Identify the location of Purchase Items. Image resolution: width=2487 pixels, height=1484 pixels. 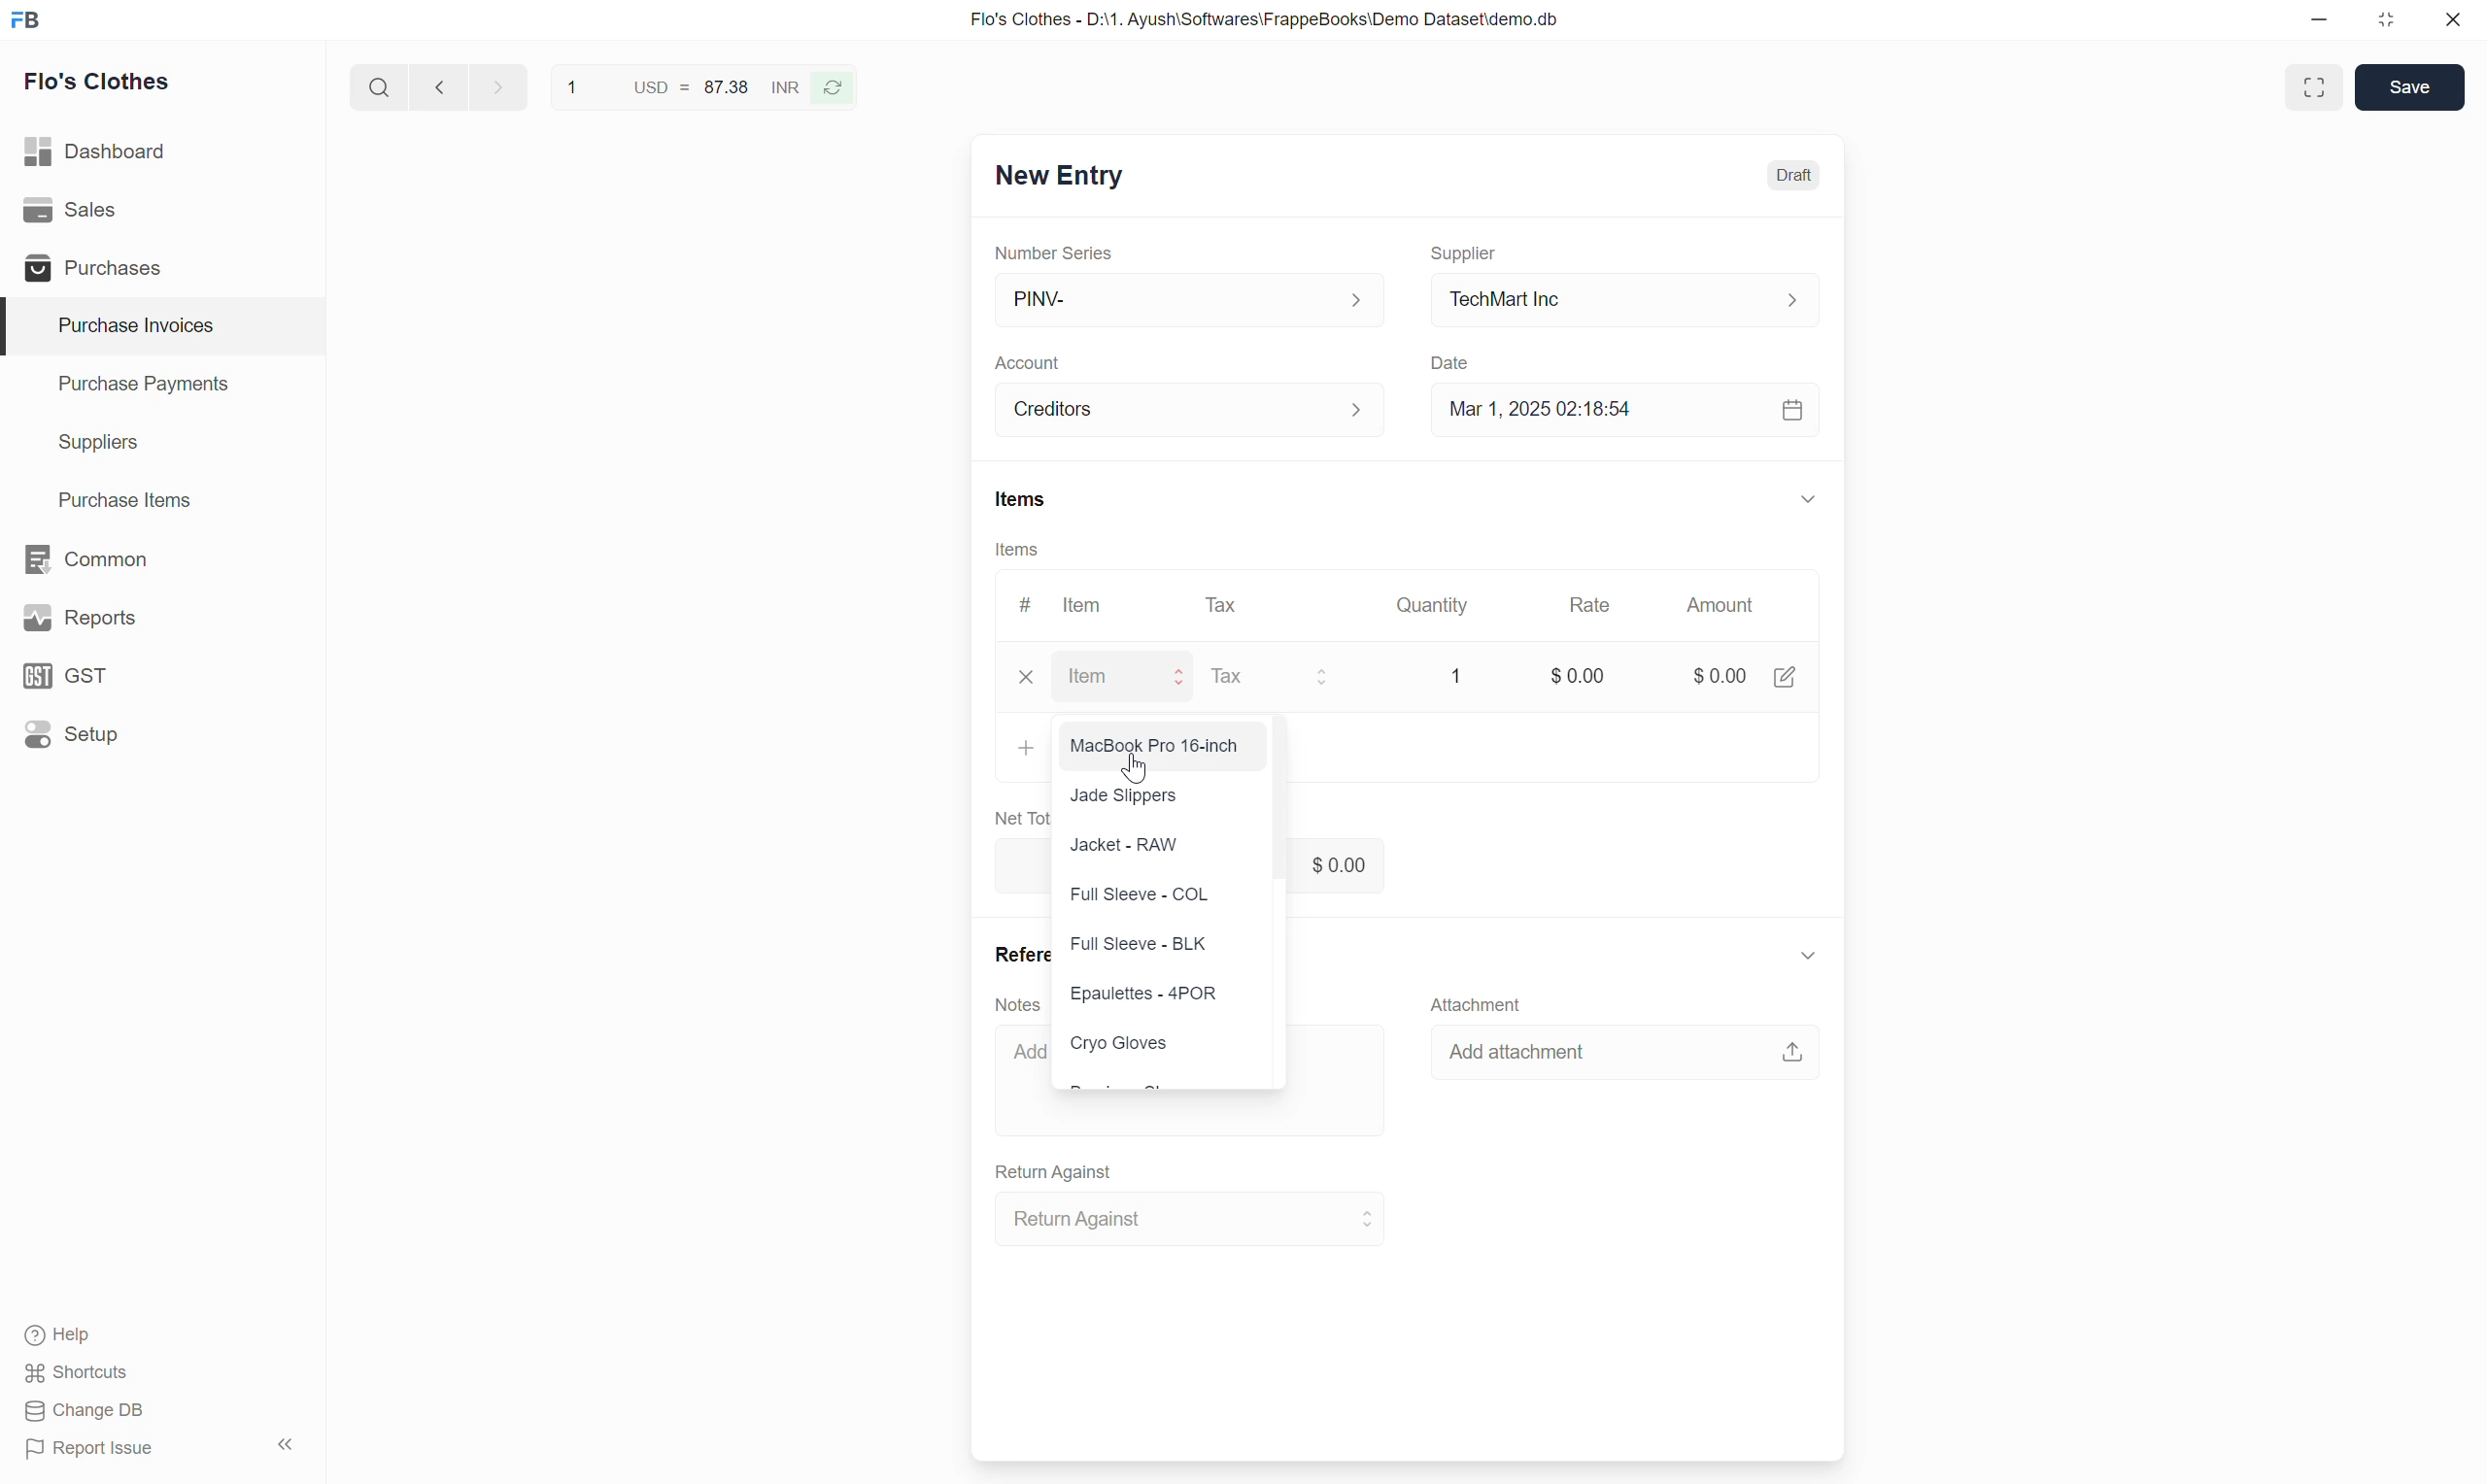
(163, 501).